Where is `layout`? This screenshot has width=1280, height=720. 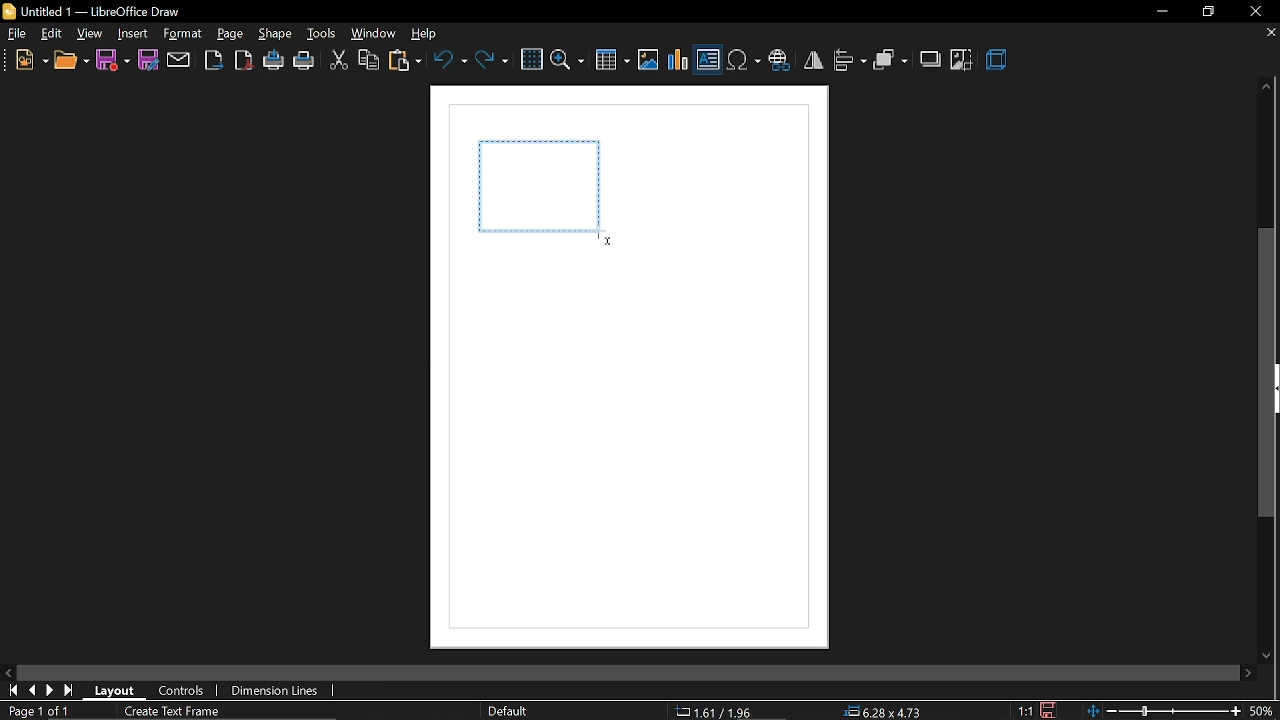
layout is located at coordinates (121, 690).